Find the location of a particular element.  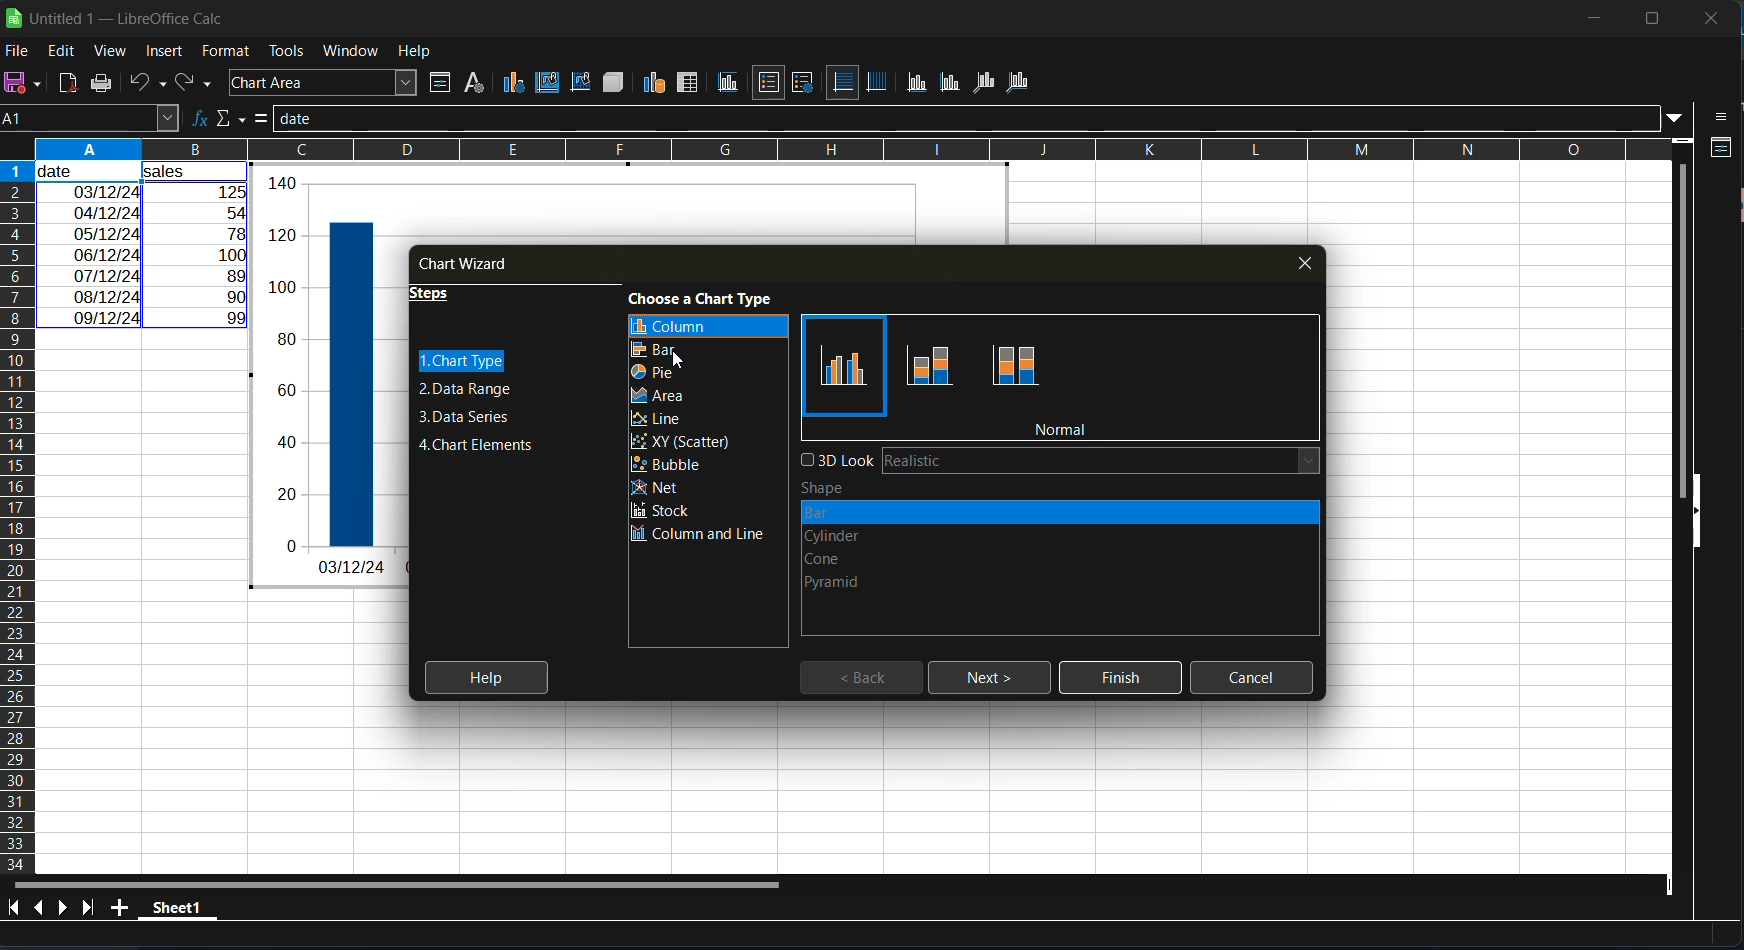

add a new sheet is located at coordinates (119, 907).